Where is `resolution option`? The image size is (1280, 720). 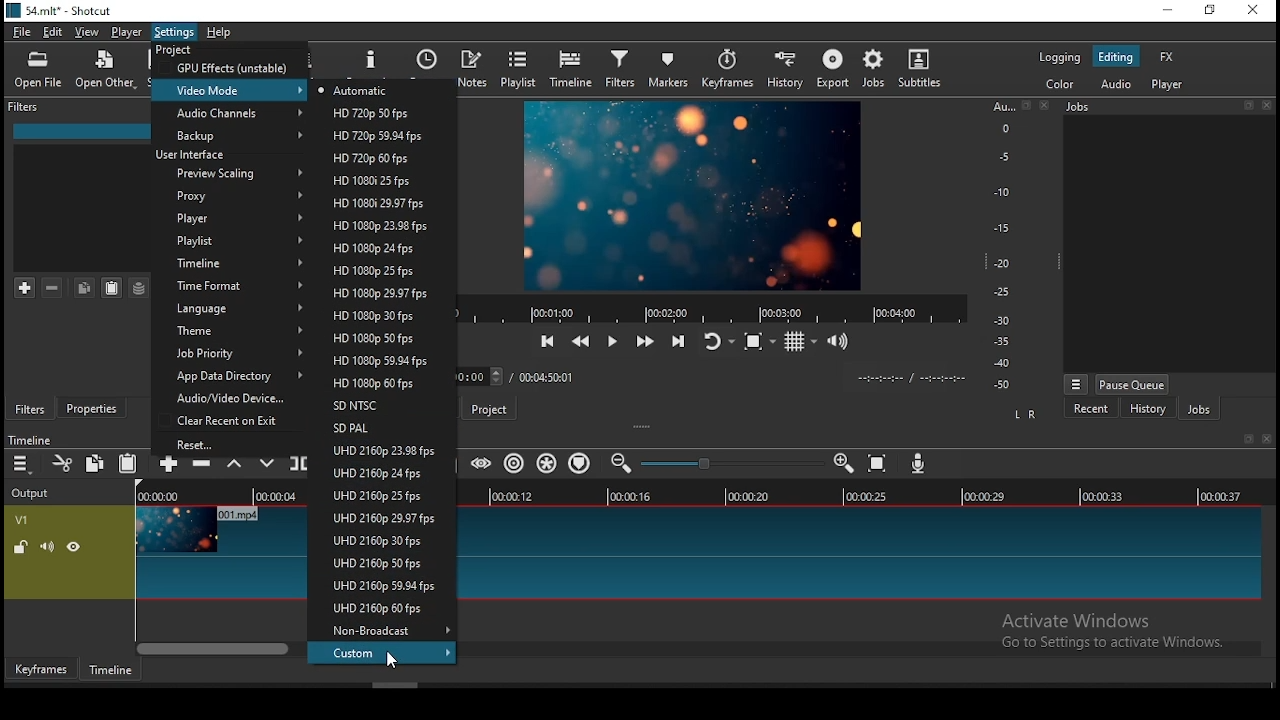
resolution option is located at coordinates (383, 337).